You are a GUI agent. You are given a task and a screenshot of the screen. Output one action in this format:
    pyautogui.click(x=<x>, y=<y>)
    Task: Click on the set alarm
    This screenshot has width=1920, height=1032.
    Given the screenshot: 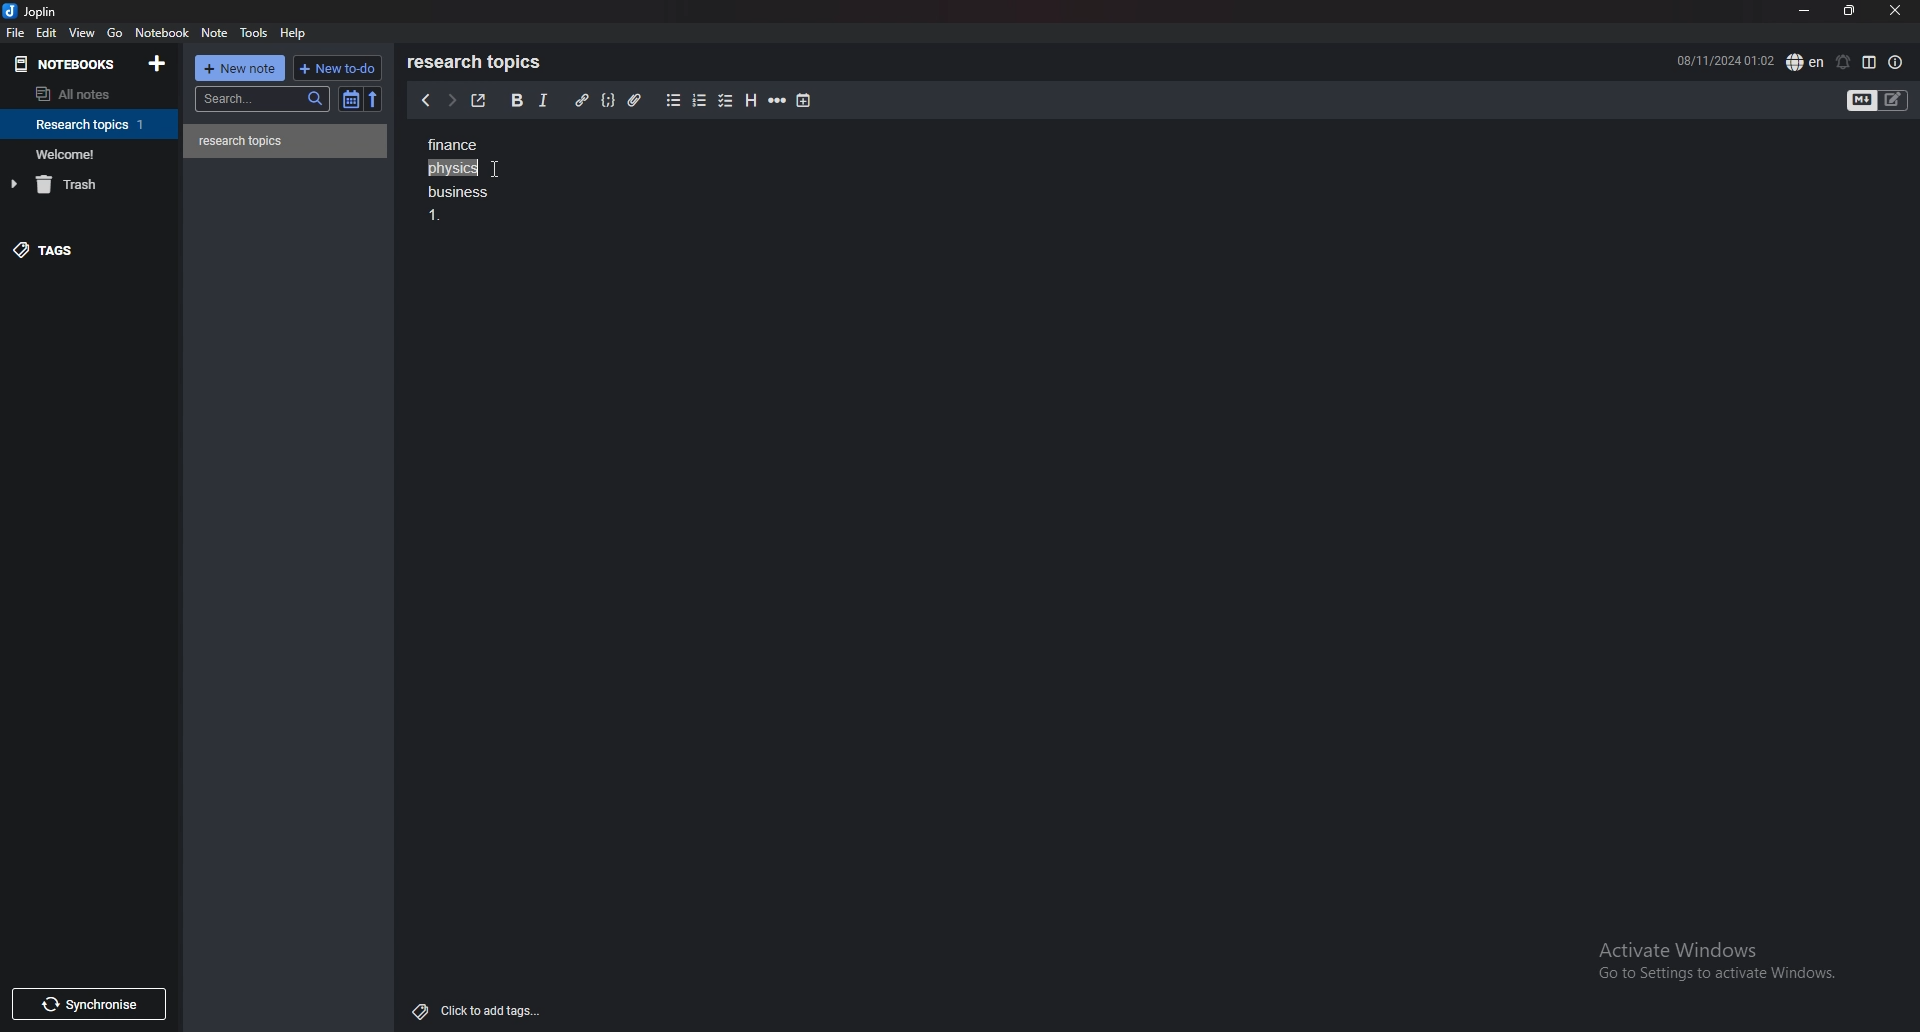 What is the action you would take?
    pyautogui.click(x=1841, y=62)
    